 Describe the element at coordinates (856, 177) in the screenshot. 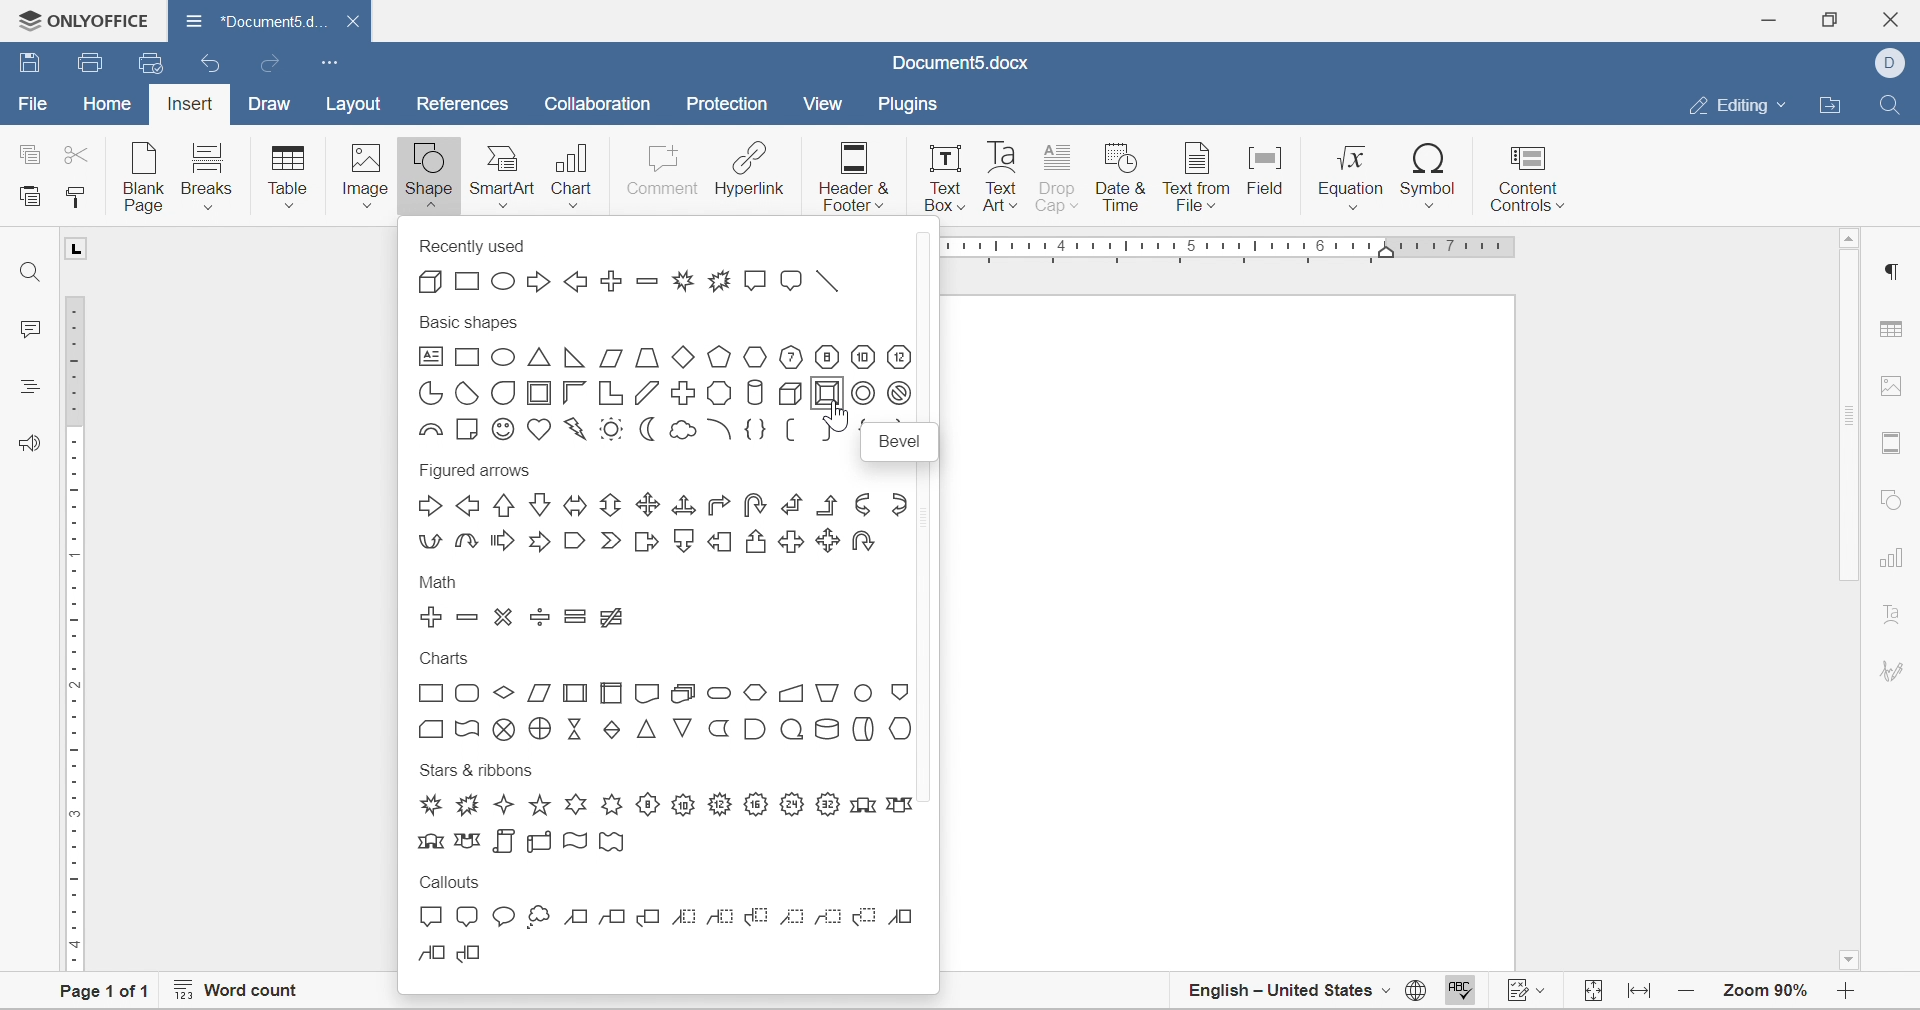

I see `header & footer` at that location.